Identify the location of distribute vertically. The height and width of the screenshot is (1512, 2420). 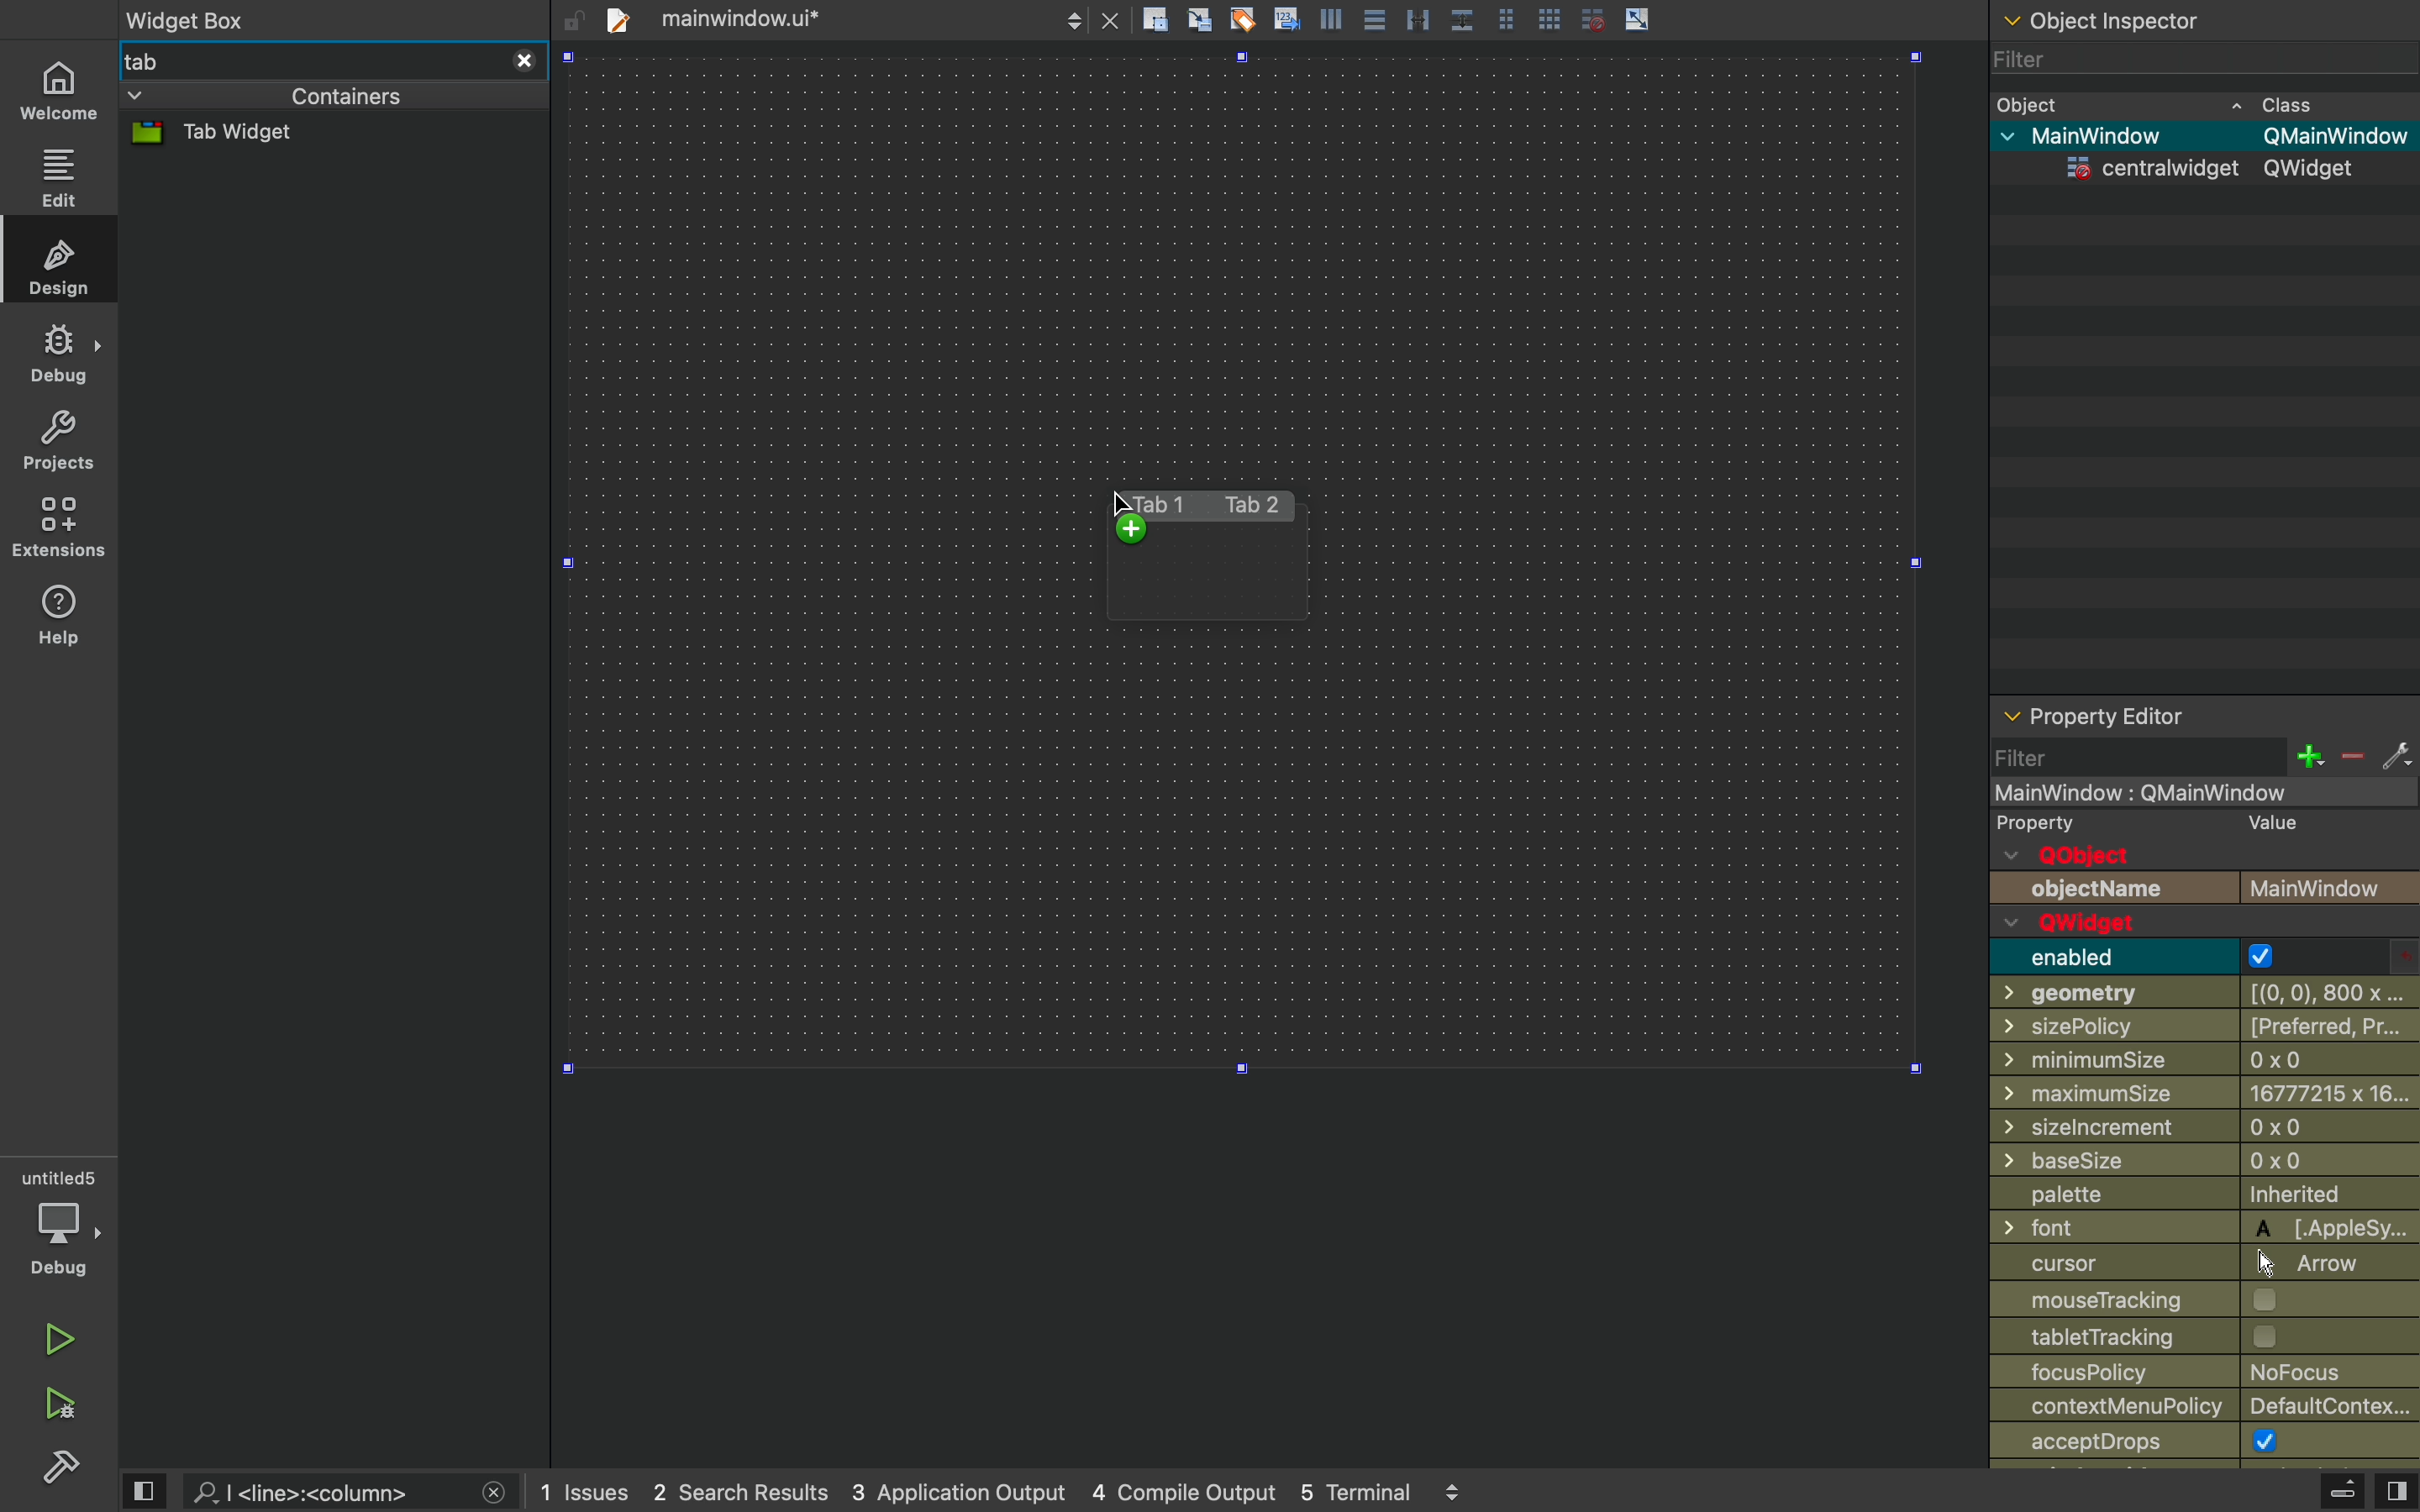
(1465, 19).